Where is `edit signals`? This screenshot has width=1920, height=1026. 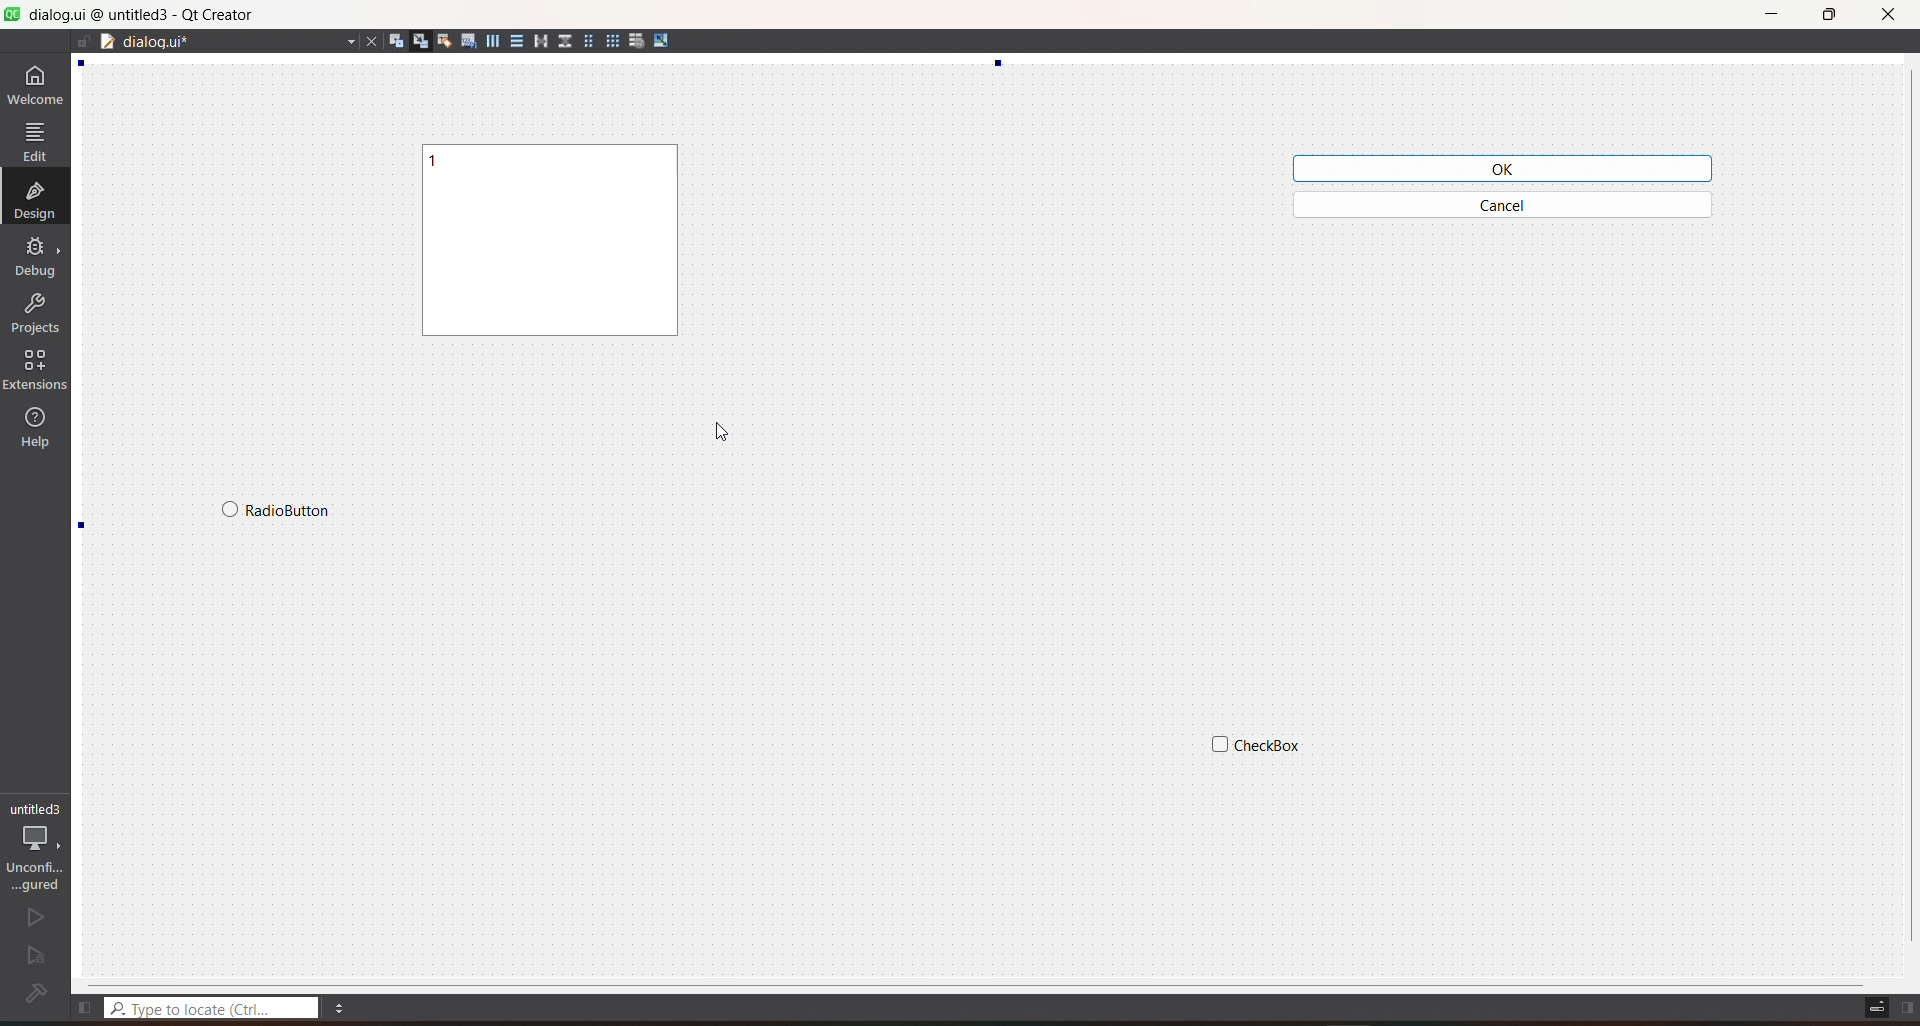
edit signals is located at coordinates (420, 41).